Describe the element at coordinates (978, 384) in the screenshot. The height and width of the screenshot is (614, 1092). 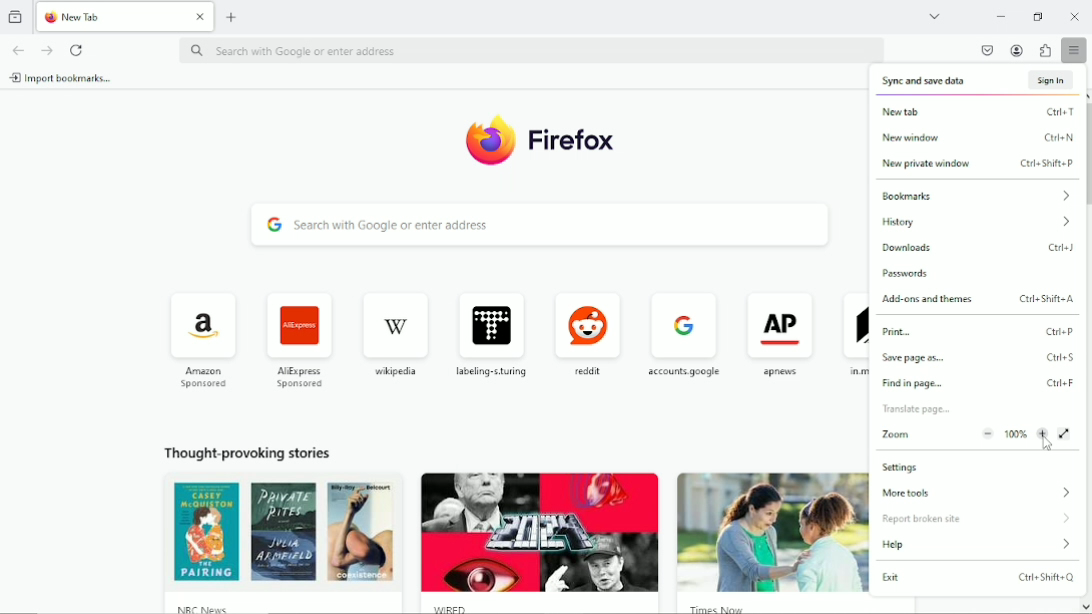
I see `find in page` at that location.